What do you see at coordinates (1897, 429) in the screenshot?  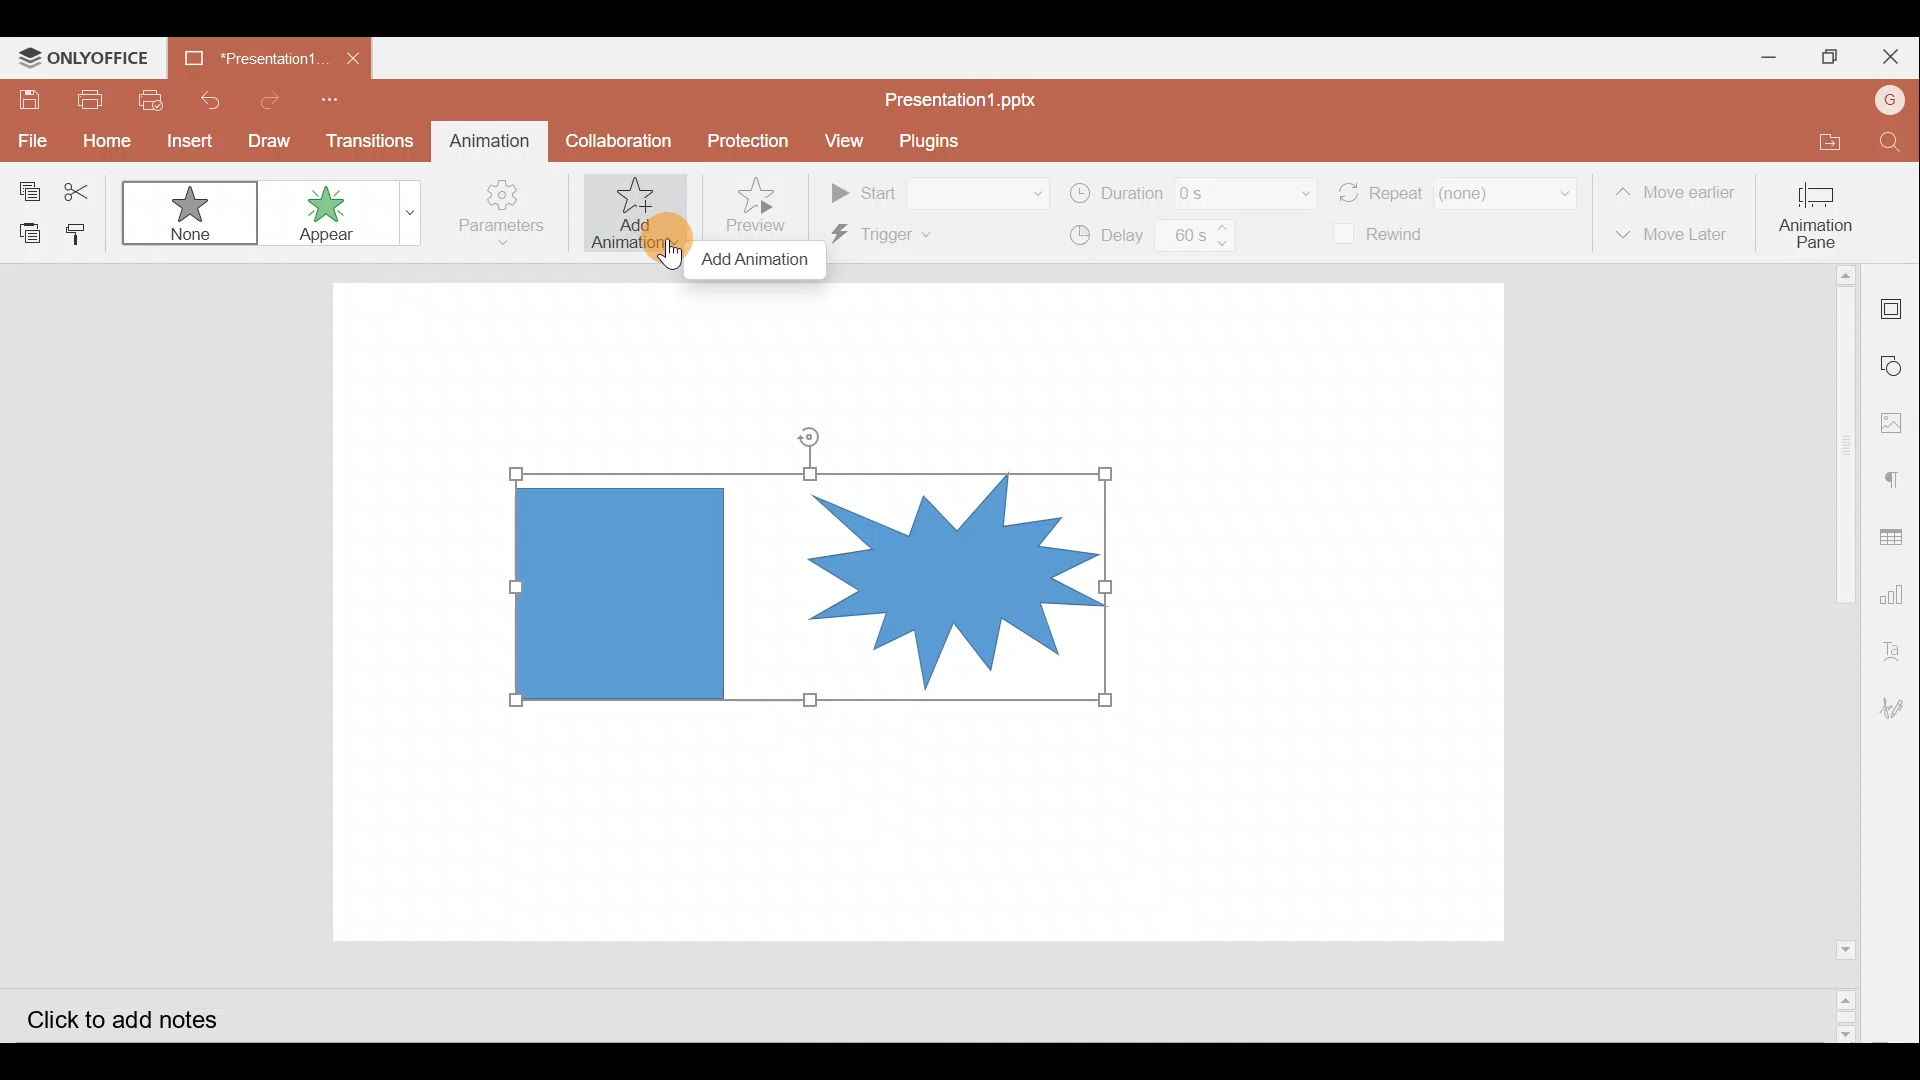 I see `Image settings` at bounding box center [1897, 429].